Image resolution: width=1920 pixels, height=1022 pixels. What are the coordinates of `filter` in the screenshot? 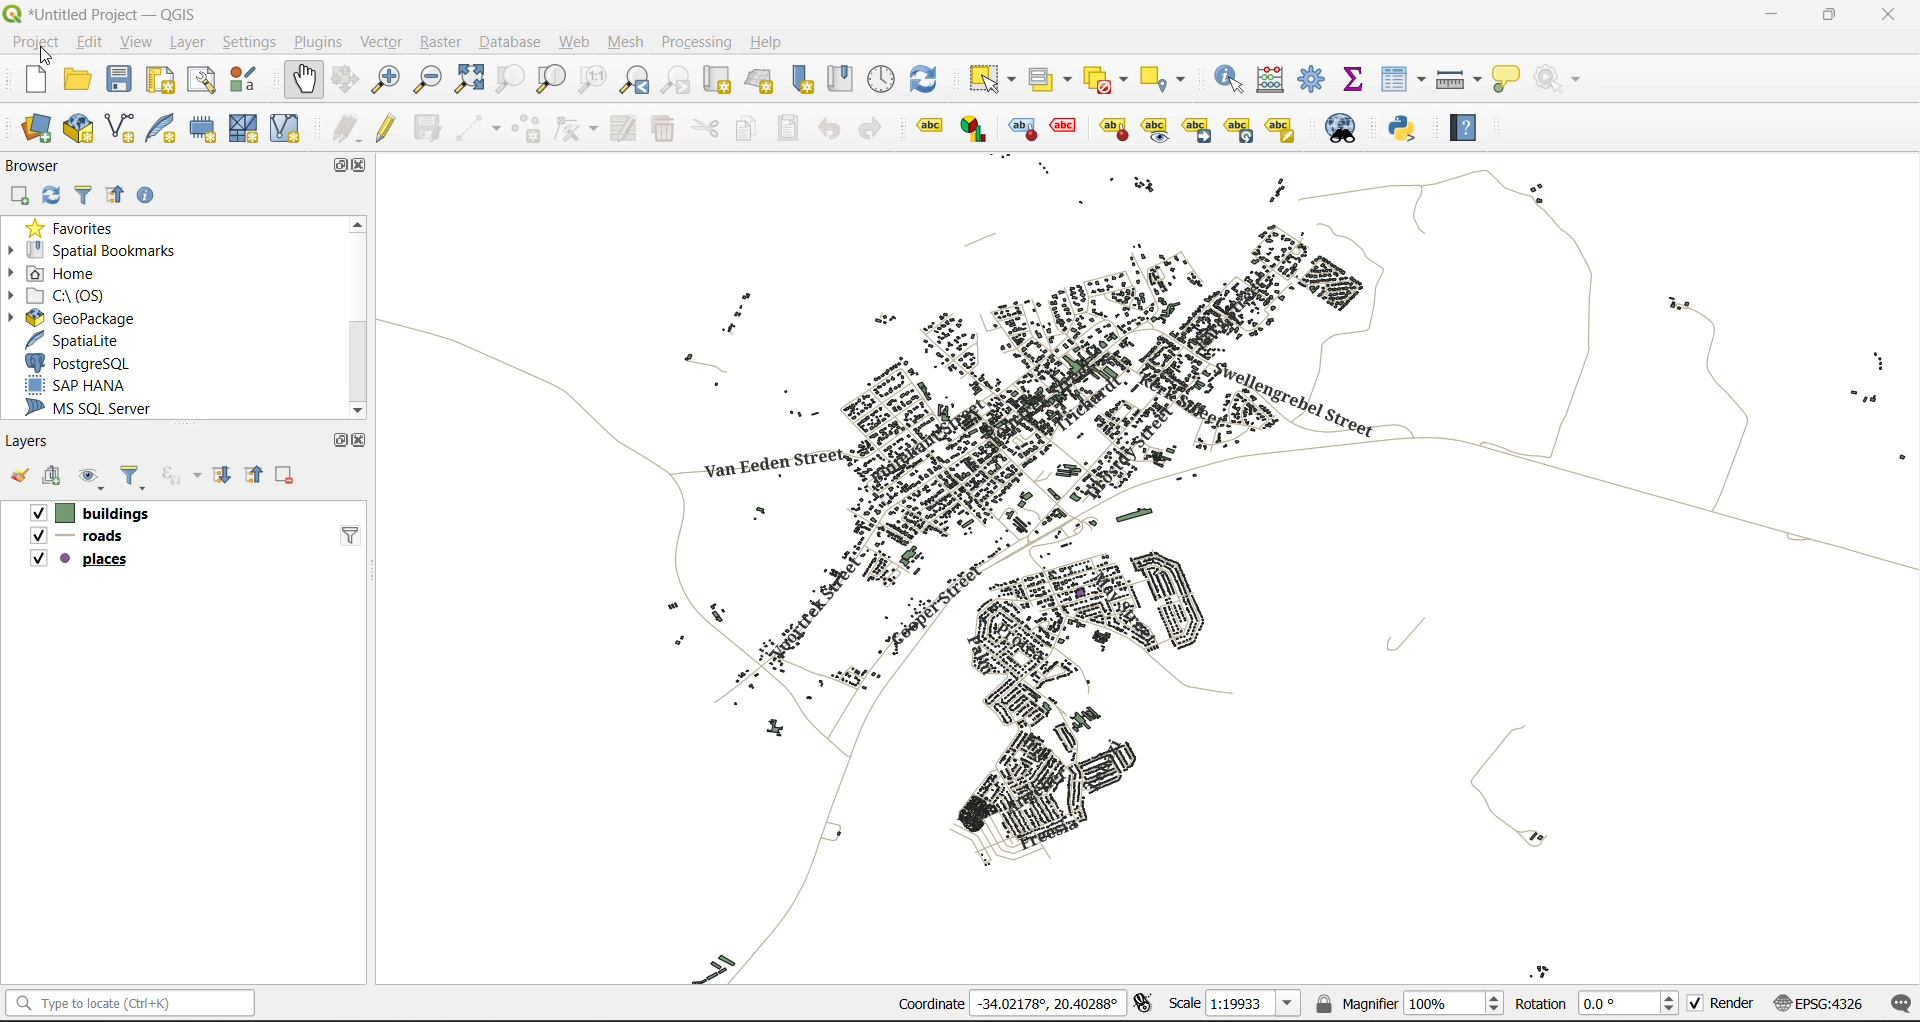 It's located at (346, 533).